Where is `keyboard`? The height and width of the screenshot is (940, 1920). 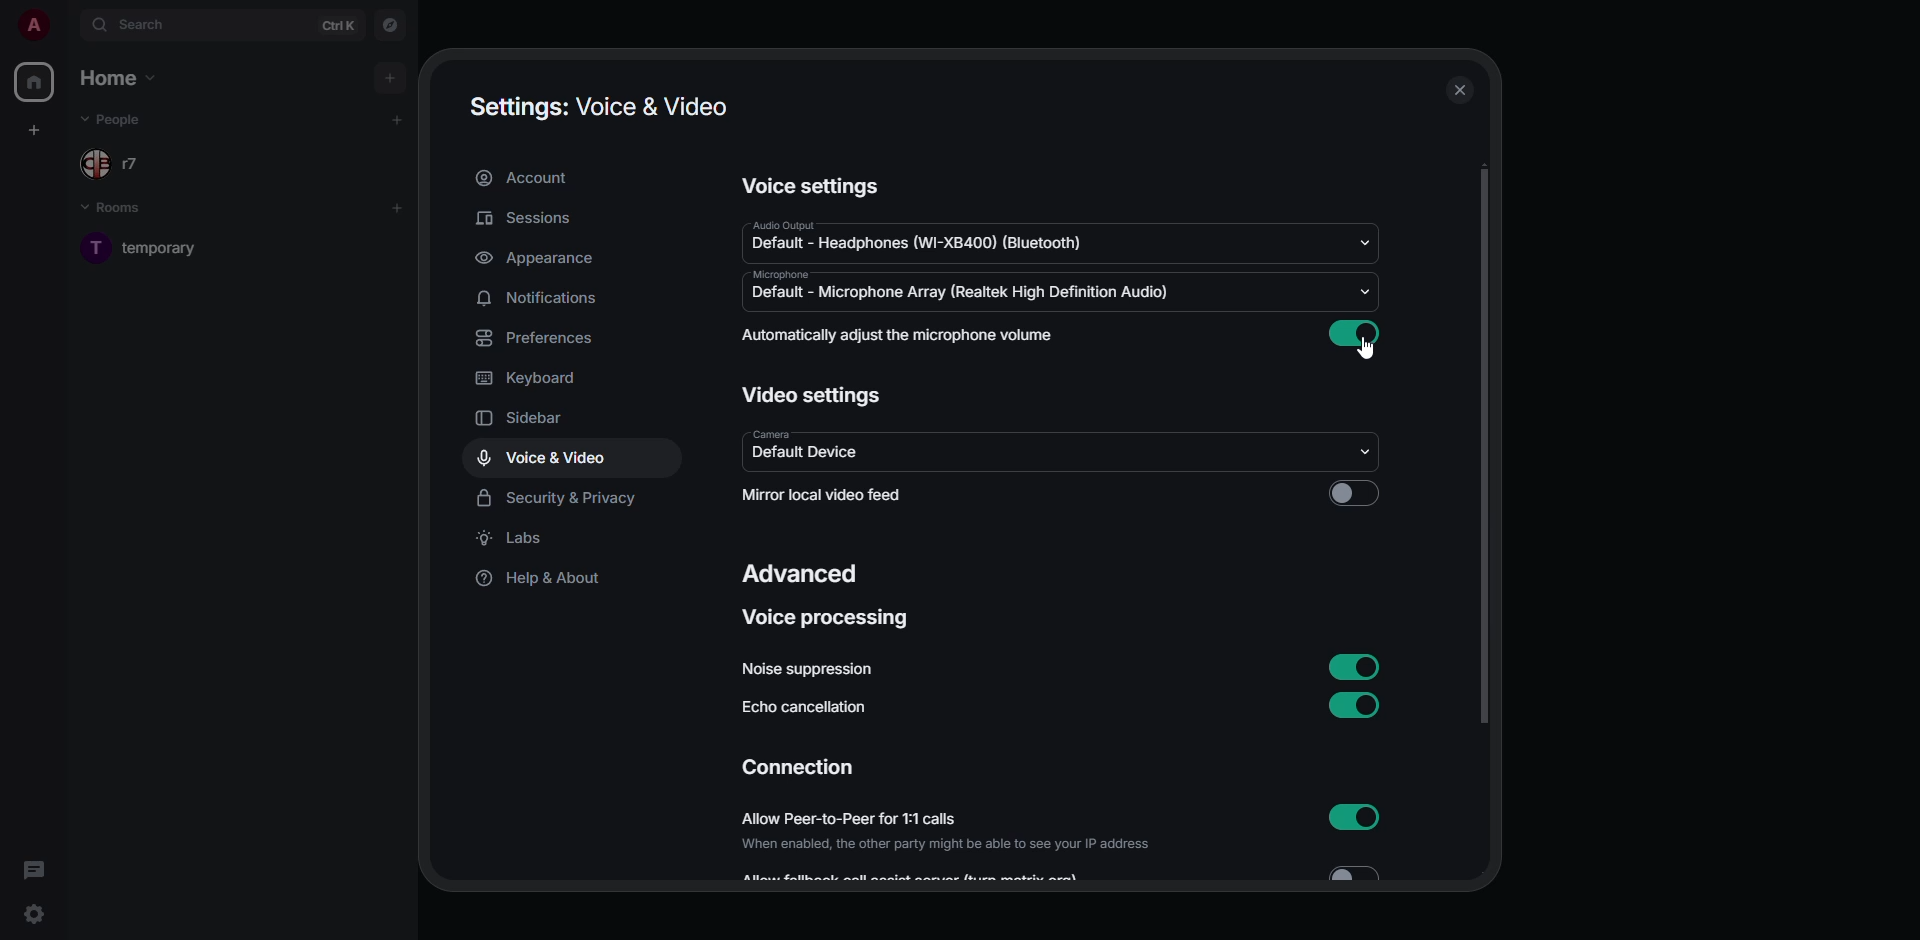 keyboard is located at coordinates (526, 377).